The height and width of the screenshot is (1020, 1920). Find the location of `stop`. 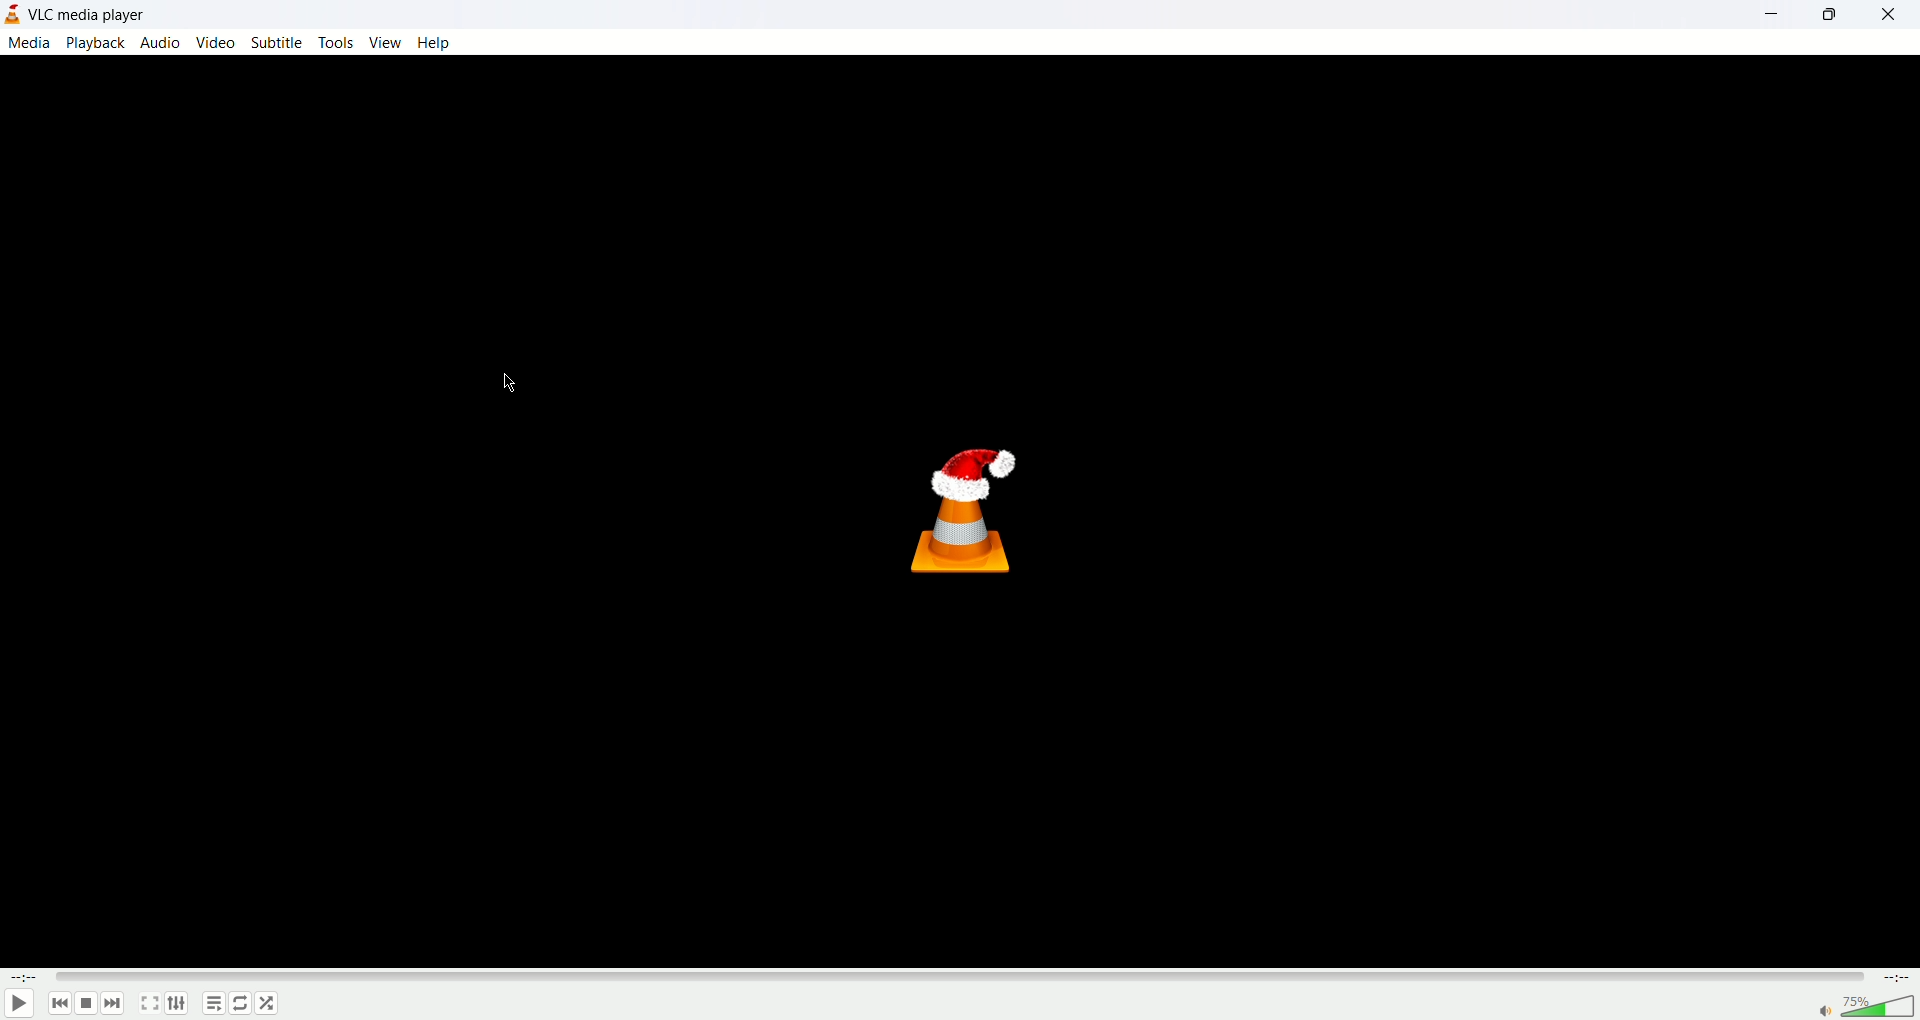

stop is located at coordinates (88, 1005).